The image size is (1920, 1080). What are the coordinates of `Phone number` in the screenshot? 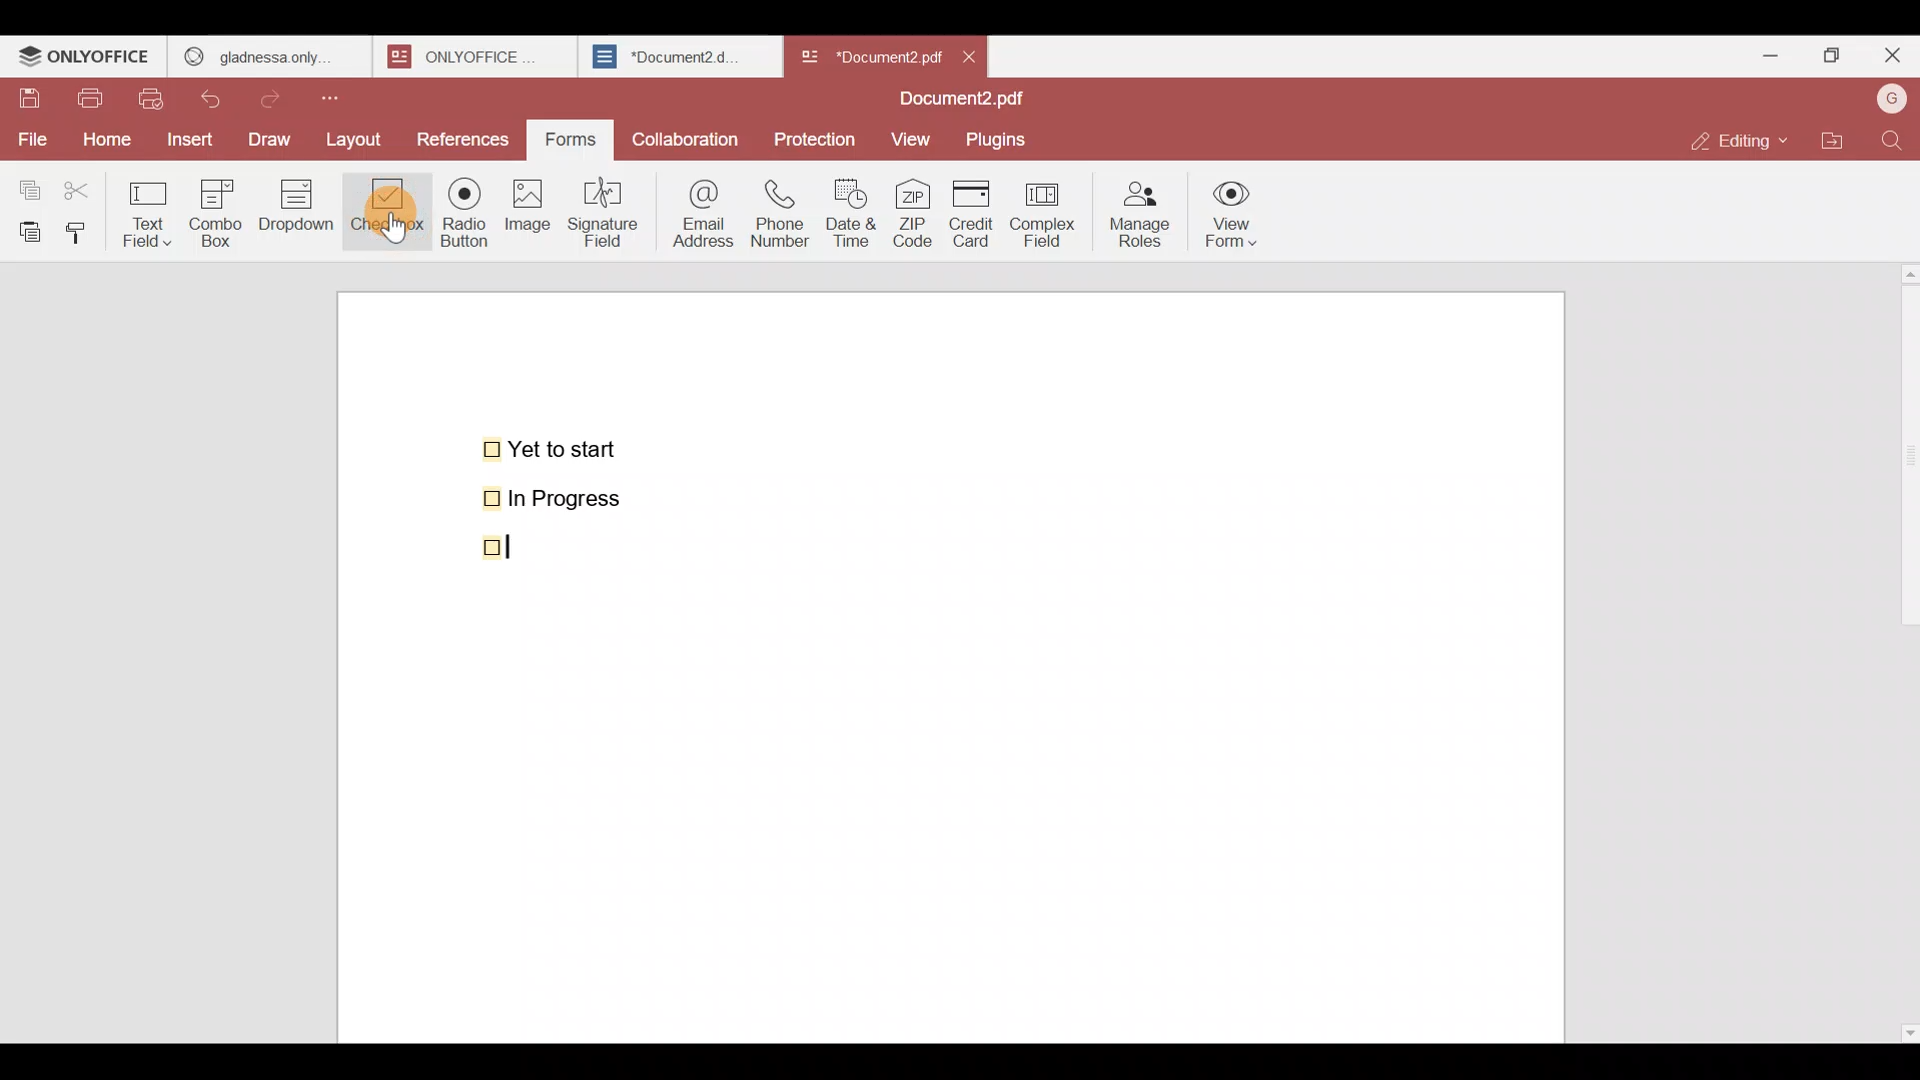 It's located at (782, 214).